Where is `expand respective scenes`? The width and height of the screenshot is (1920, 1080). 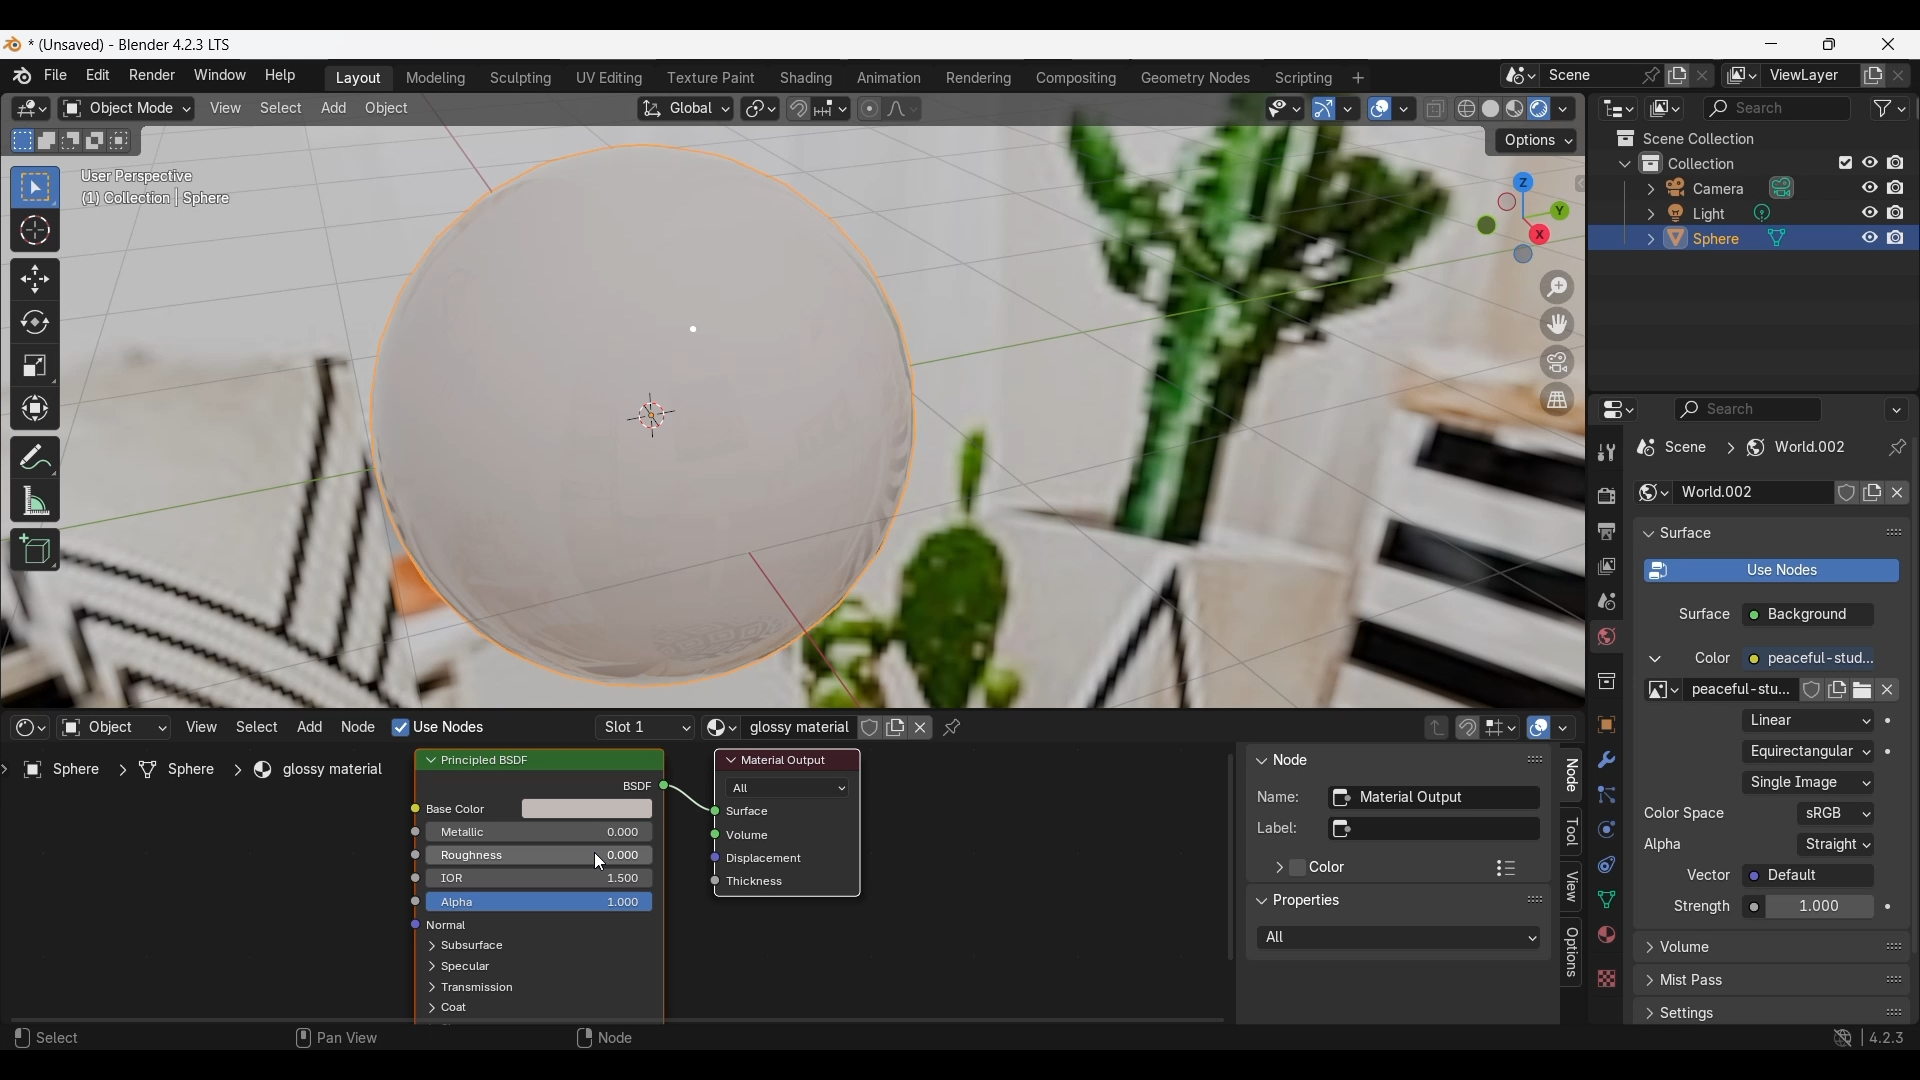 expand respective scenes is located at coordinates (425, 1009).